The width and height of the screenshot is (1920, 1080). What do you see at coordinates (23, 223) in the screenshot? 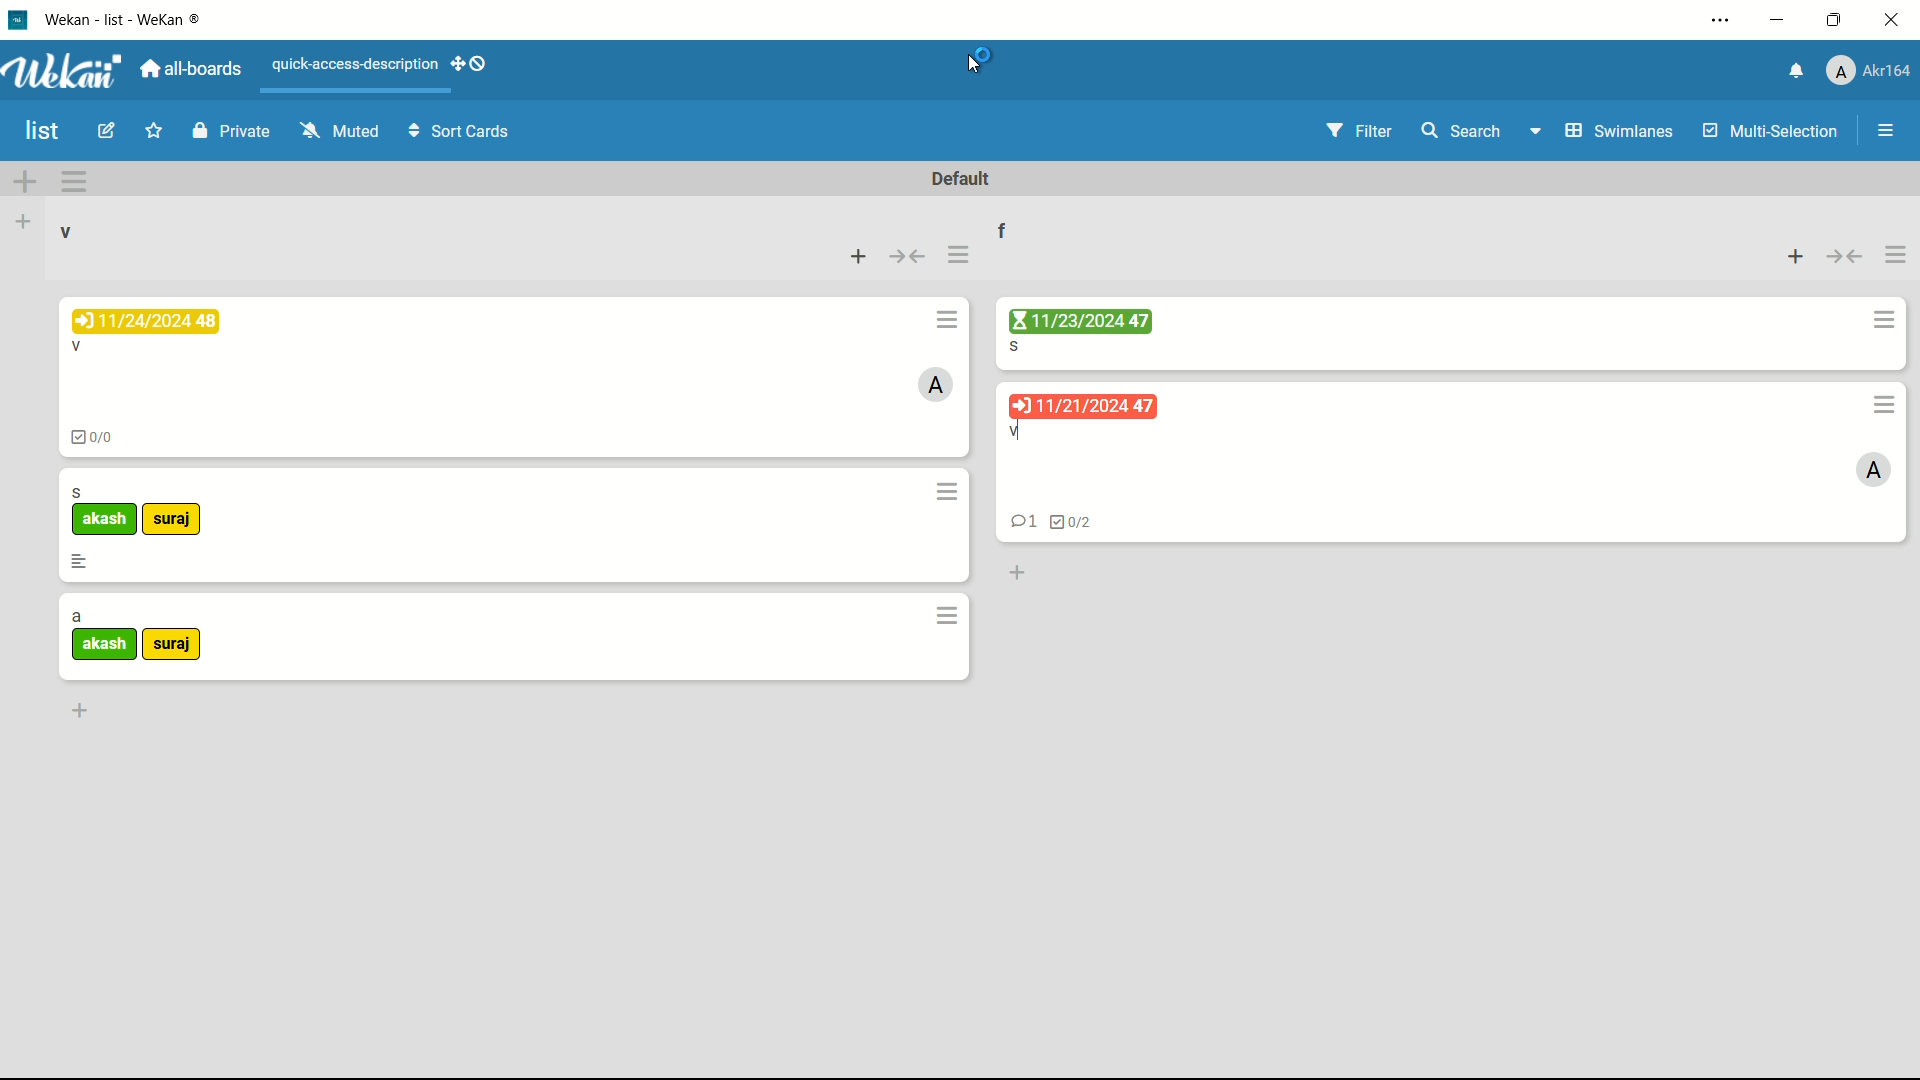
I see `add list` at bounding box center [23, 223].